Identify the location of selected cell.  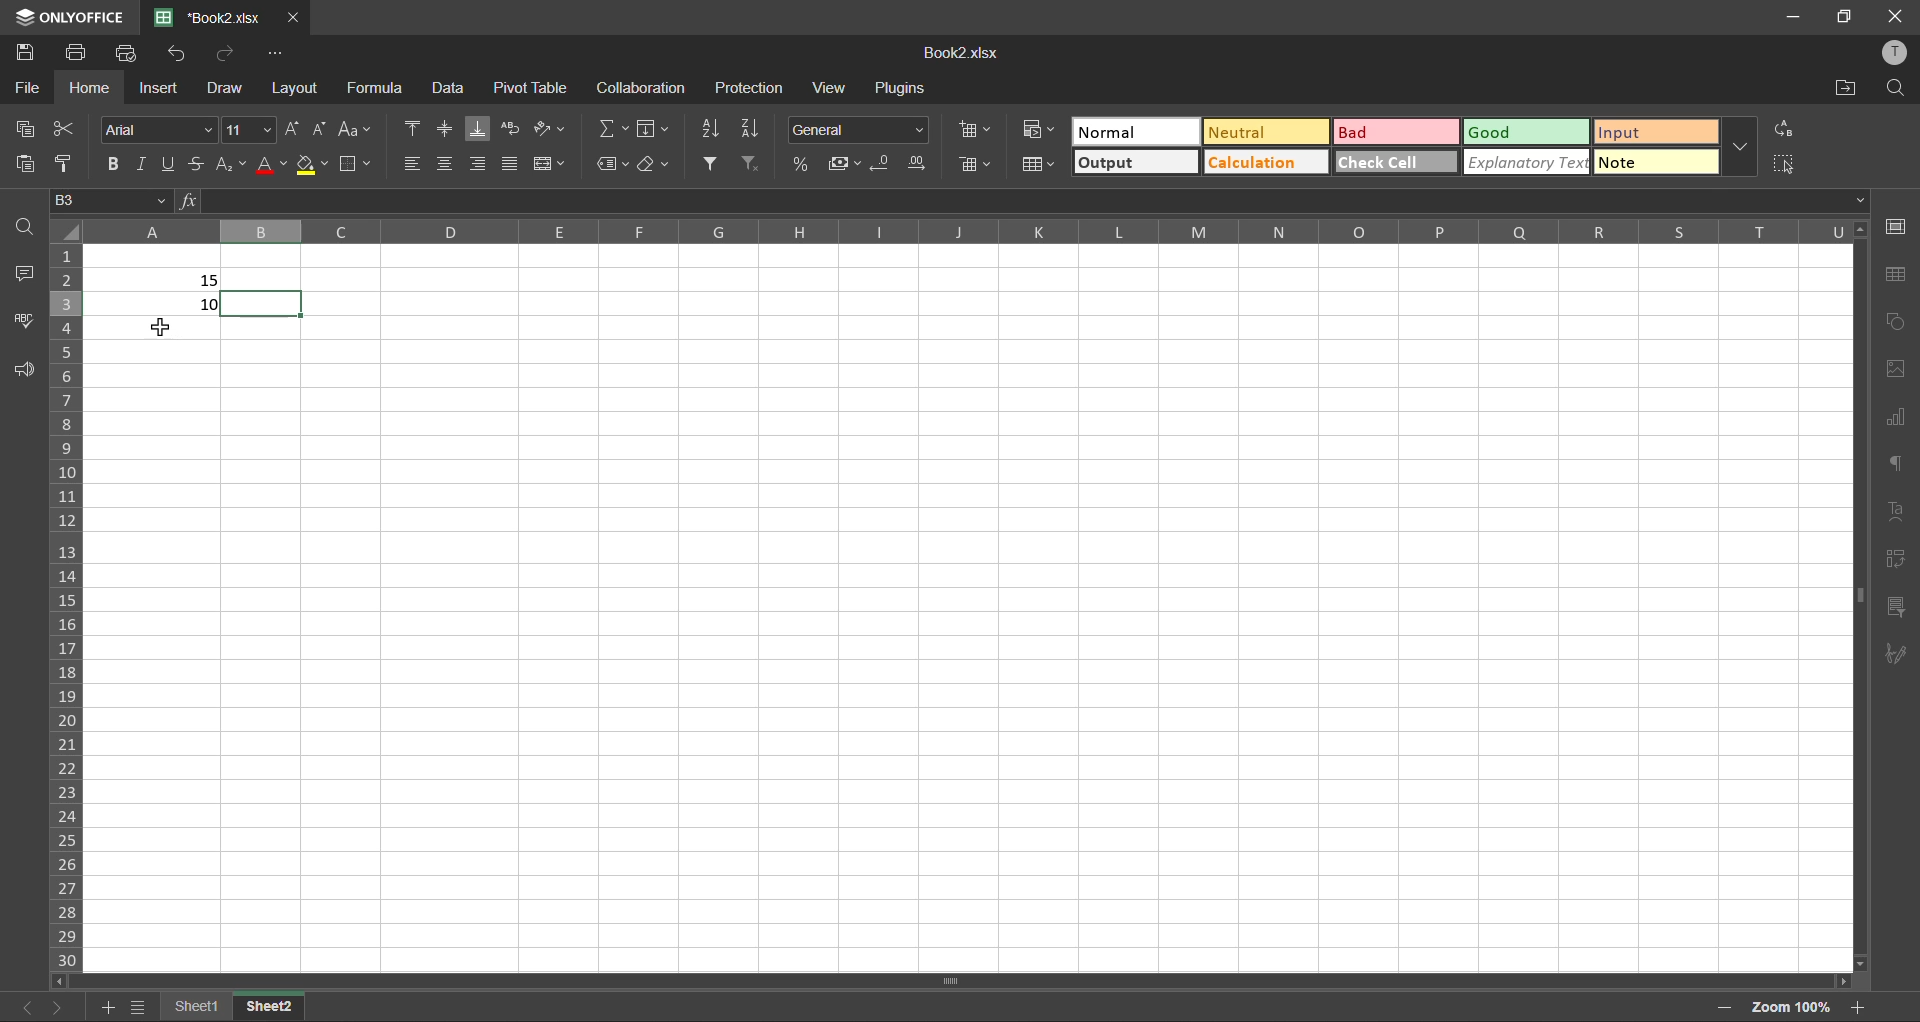
(262, 304).